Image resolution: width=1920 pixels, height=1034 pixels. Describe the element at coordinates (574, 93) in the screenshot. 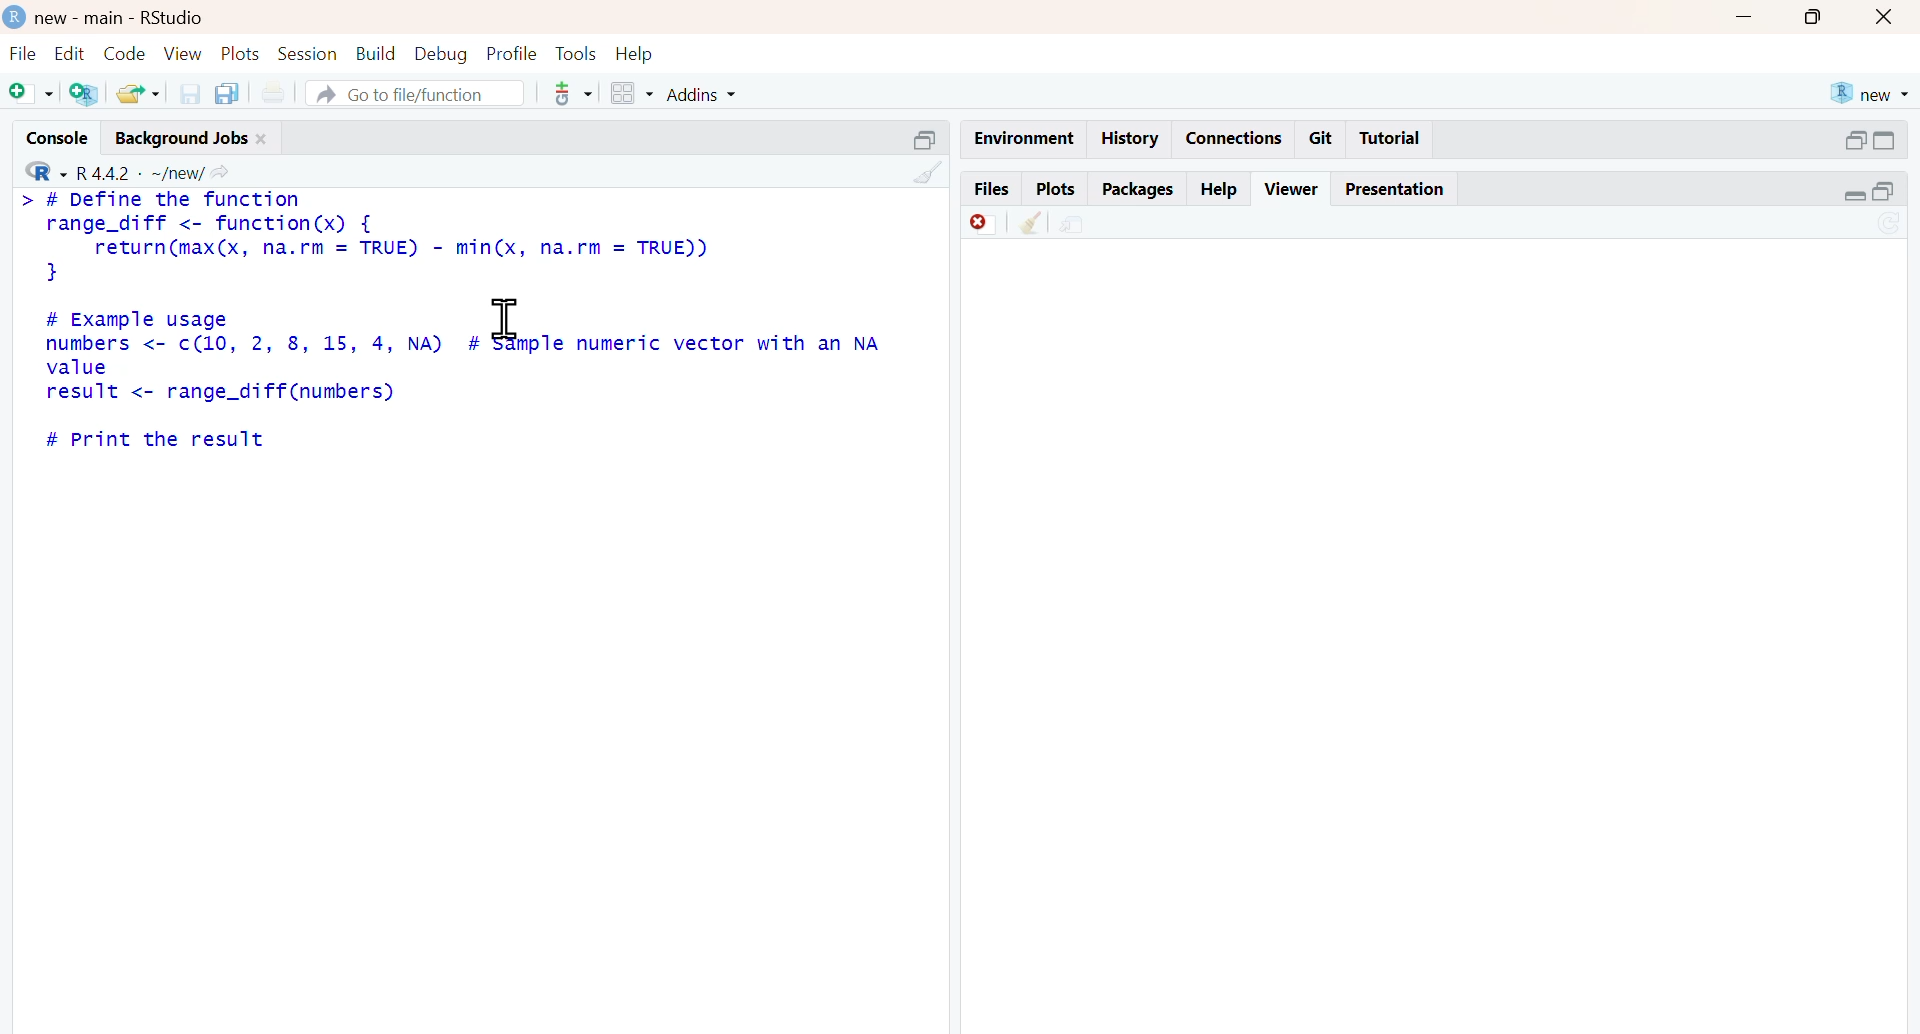

I see `tools` at that location.